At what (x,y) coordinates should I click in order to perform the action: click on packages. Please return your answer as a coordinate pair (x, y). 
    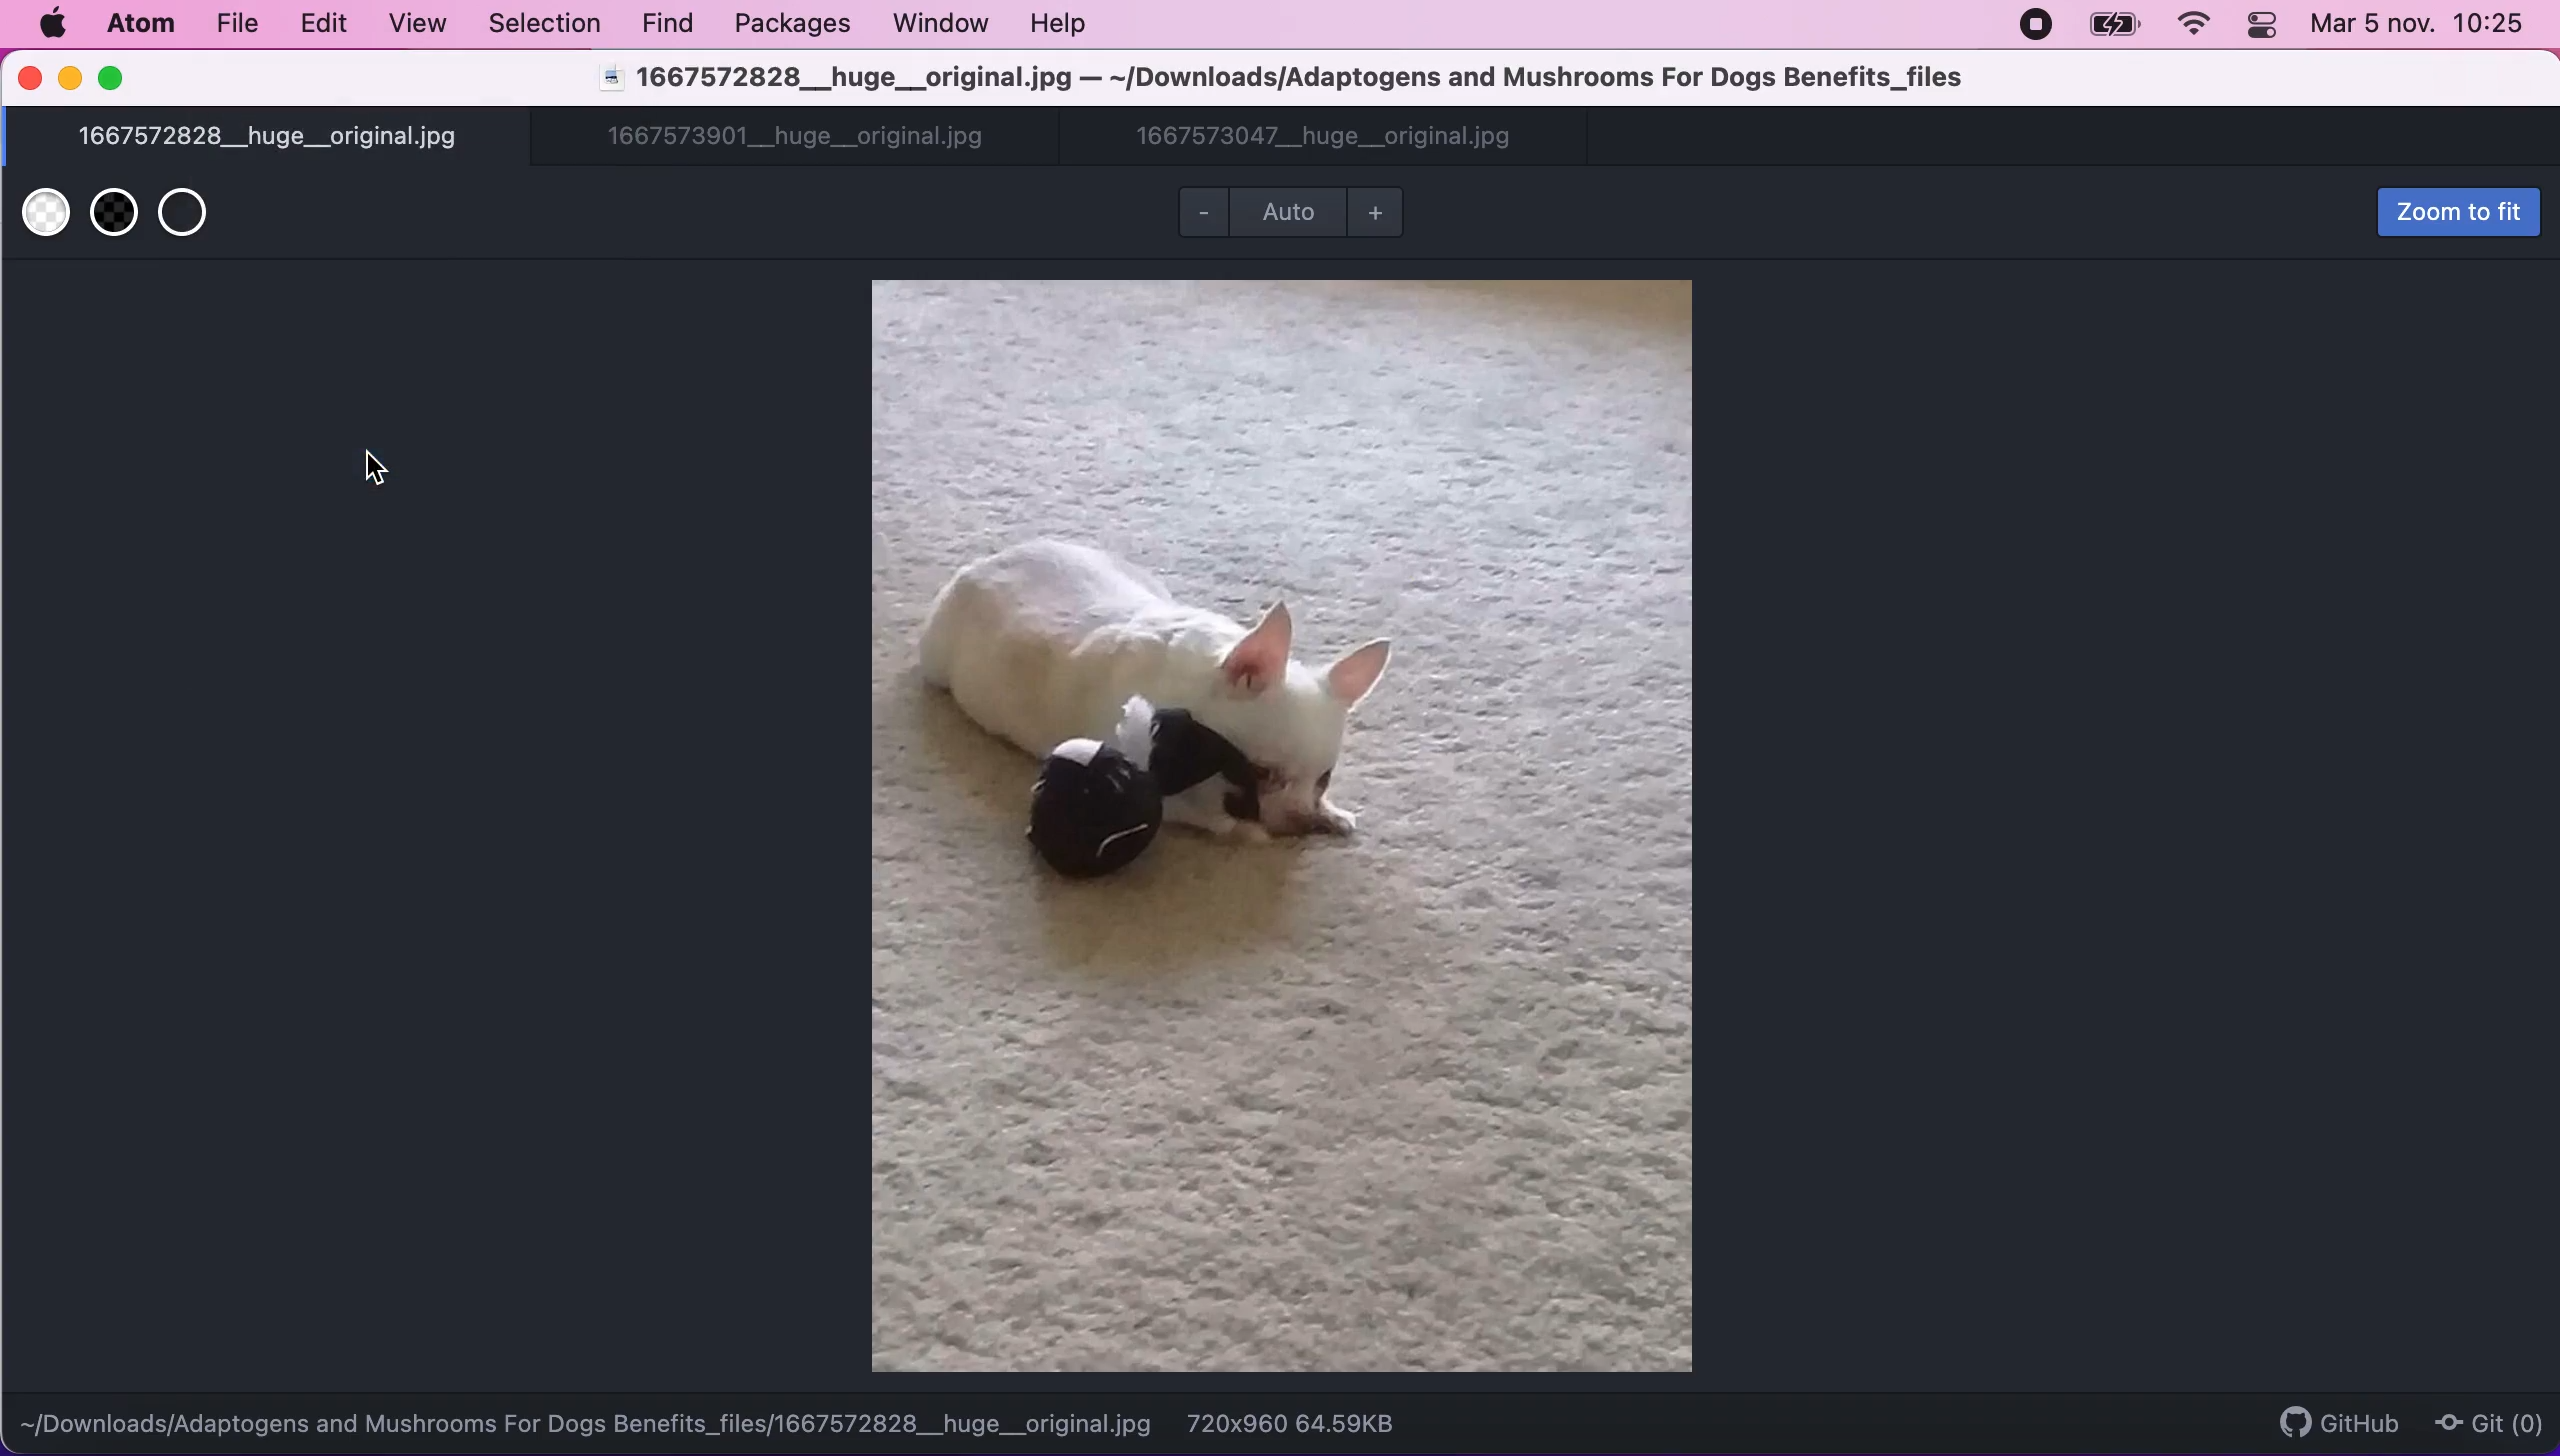
    Looking at the image, I should click on (794, 29).